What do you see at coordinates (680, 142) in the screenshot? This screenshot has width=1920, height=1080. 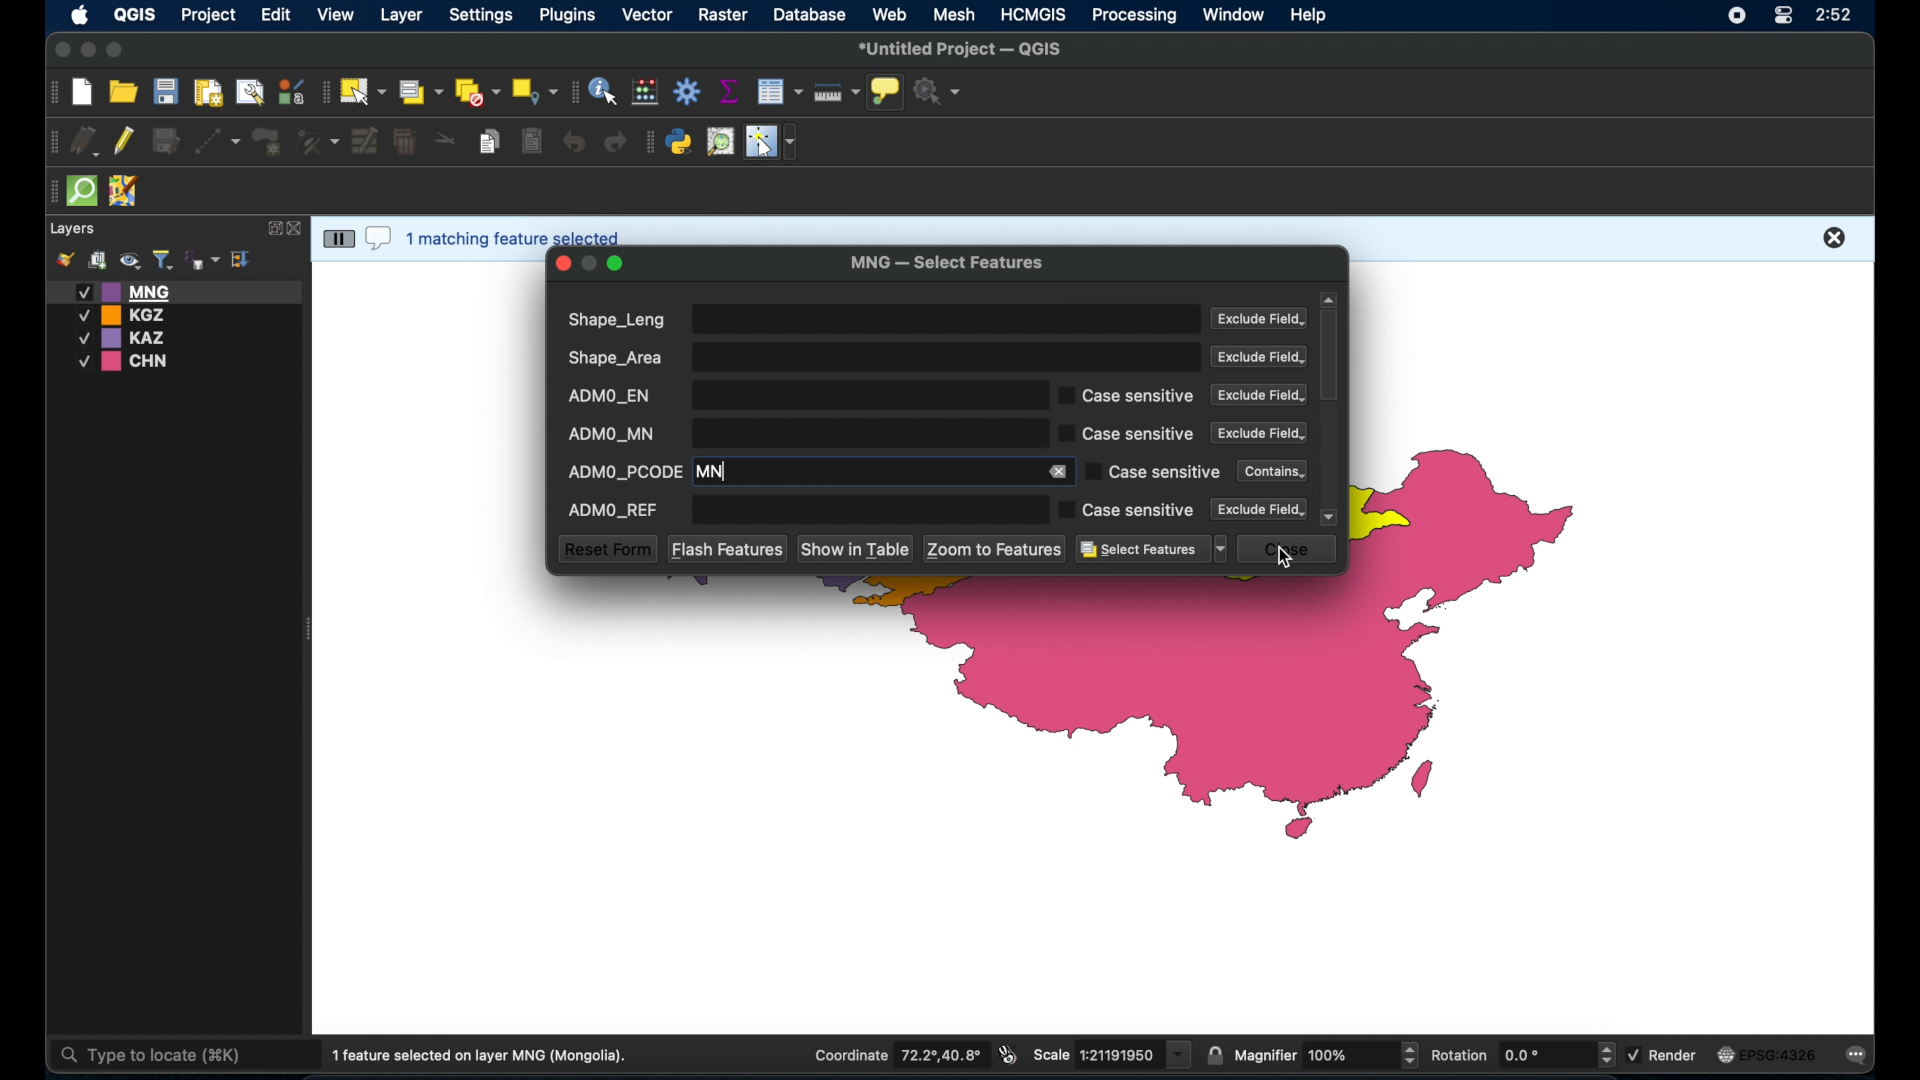 I see `python console` at bounding box center [680, 142].